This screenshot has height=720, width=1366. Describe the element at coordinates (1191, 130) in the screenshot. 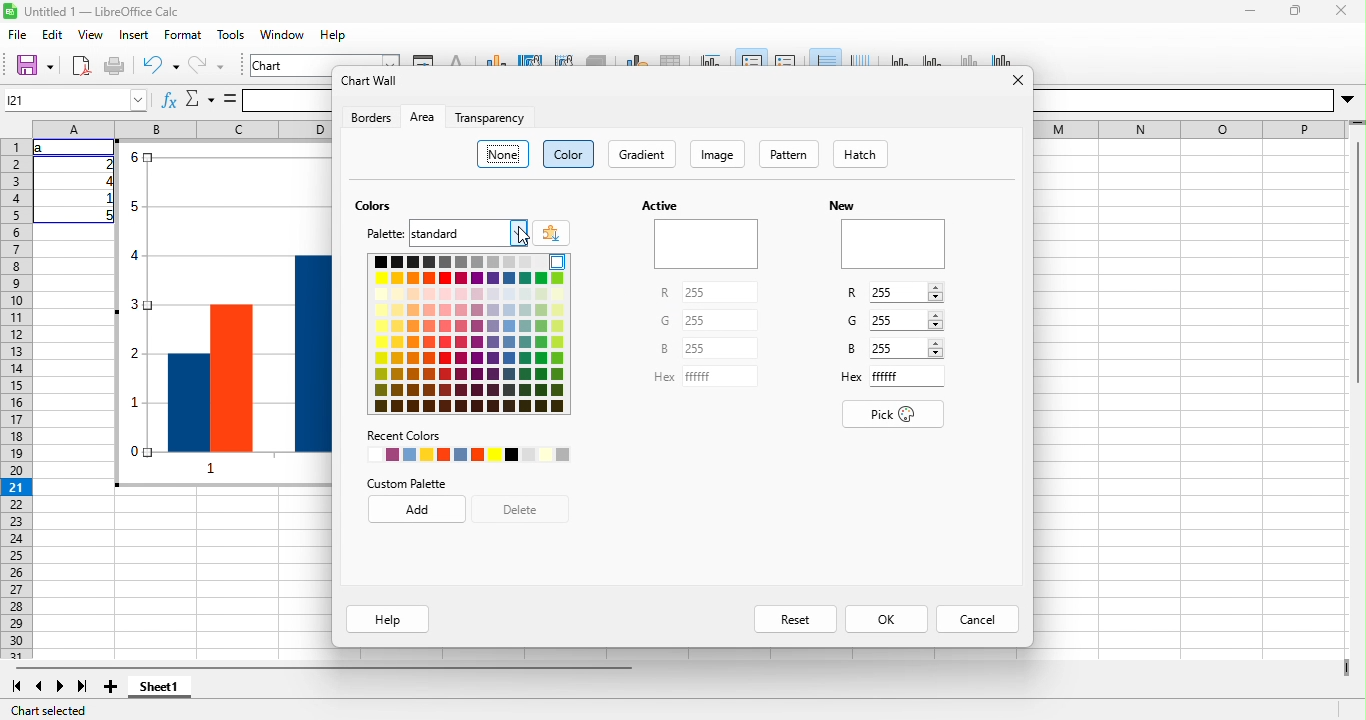

I see `EE EE I E—` at that location.